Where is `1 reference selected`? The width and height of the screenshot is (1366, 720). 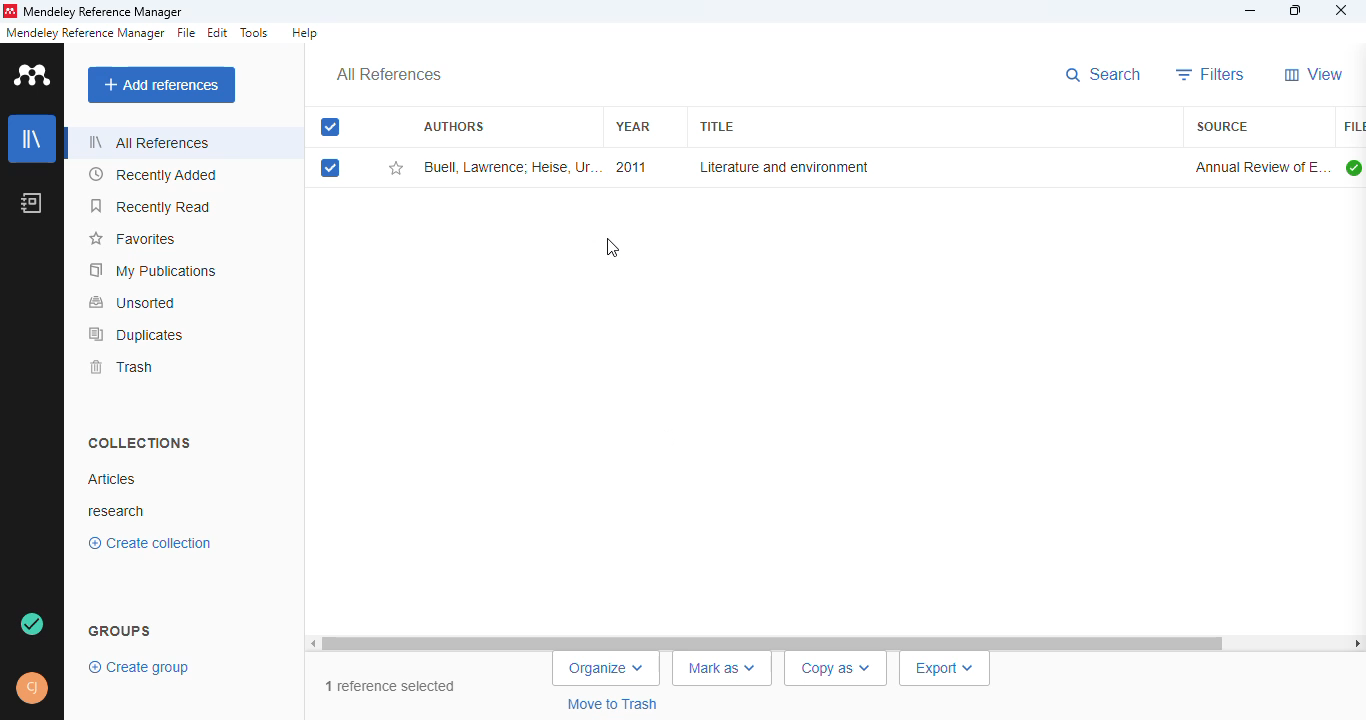
1 reference selected is located at coordinates (391, 687).